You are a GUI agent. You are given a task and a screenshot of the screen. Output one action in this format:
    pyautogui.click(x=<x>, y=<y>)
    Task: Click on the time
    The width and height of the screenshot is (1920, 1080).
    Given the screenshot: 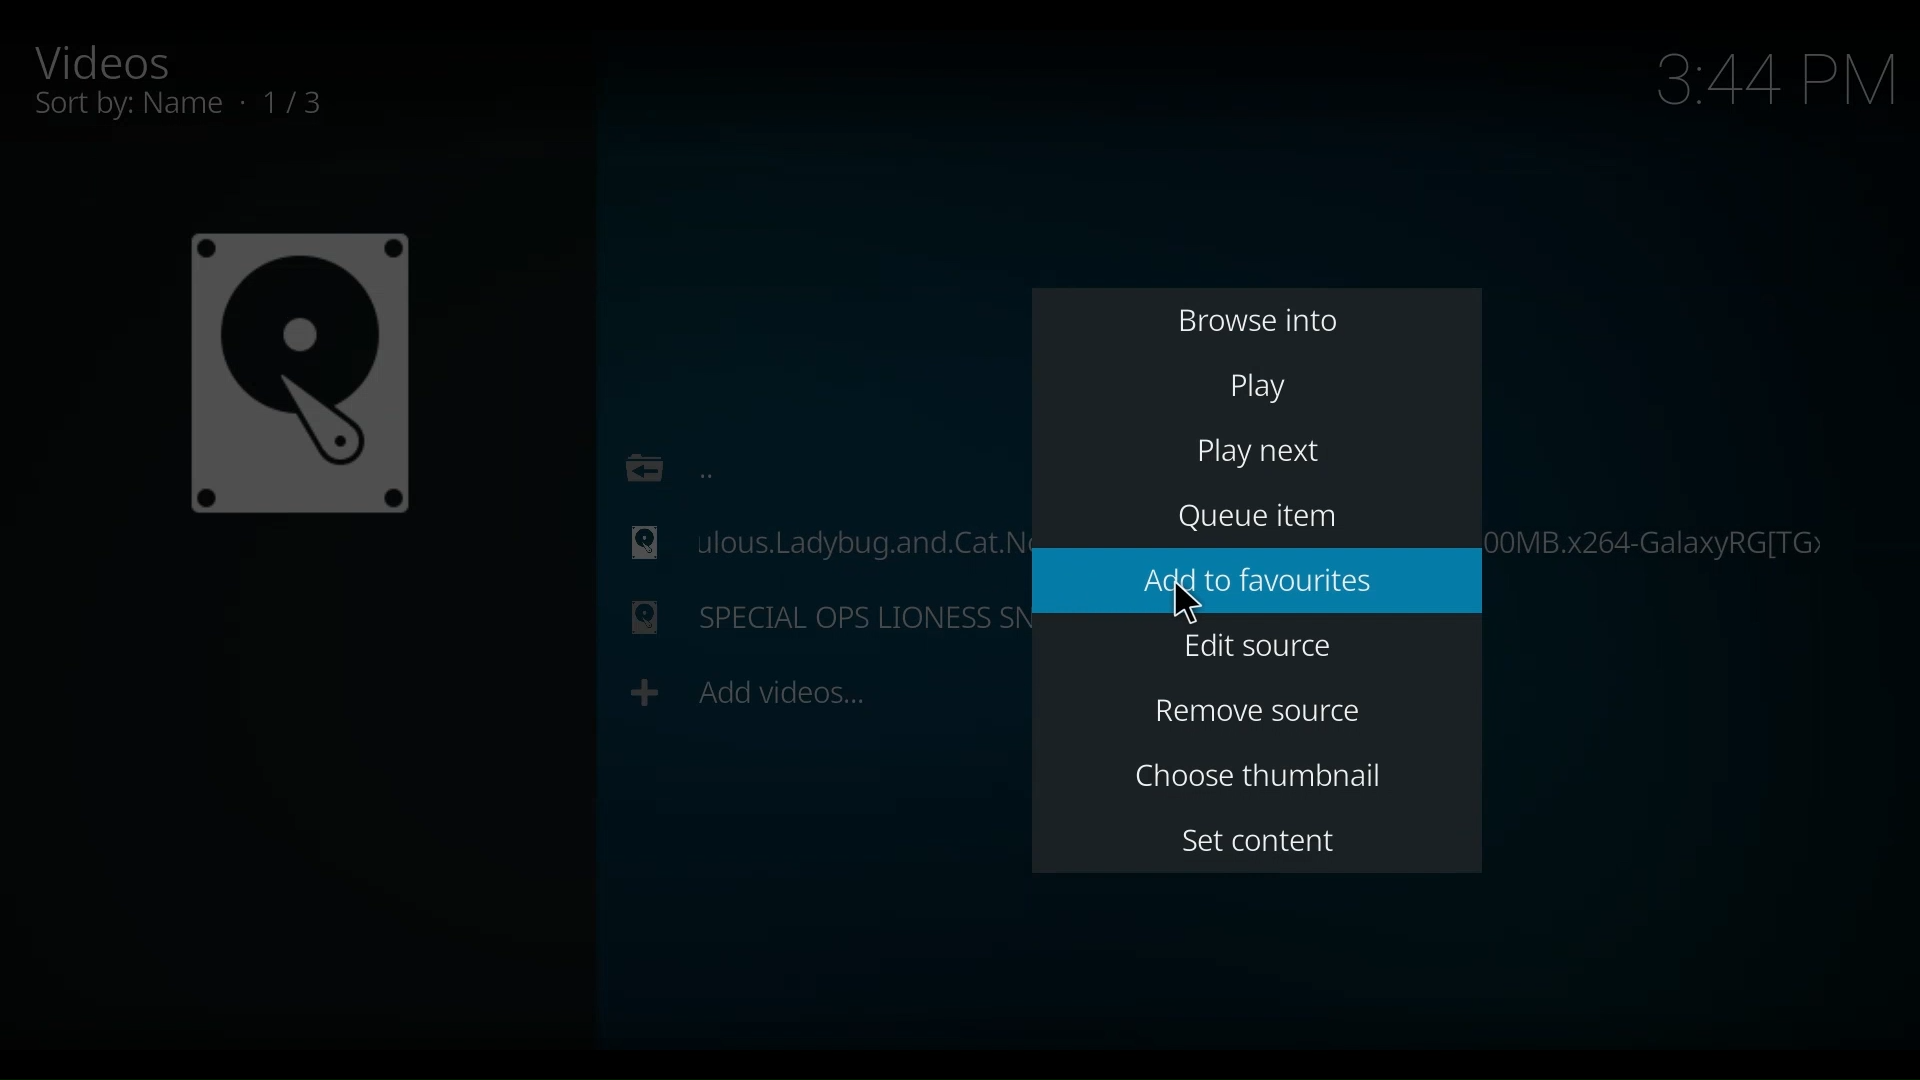 What is the action you would take?
    pyautogui.click(x=1778, y=83)
    